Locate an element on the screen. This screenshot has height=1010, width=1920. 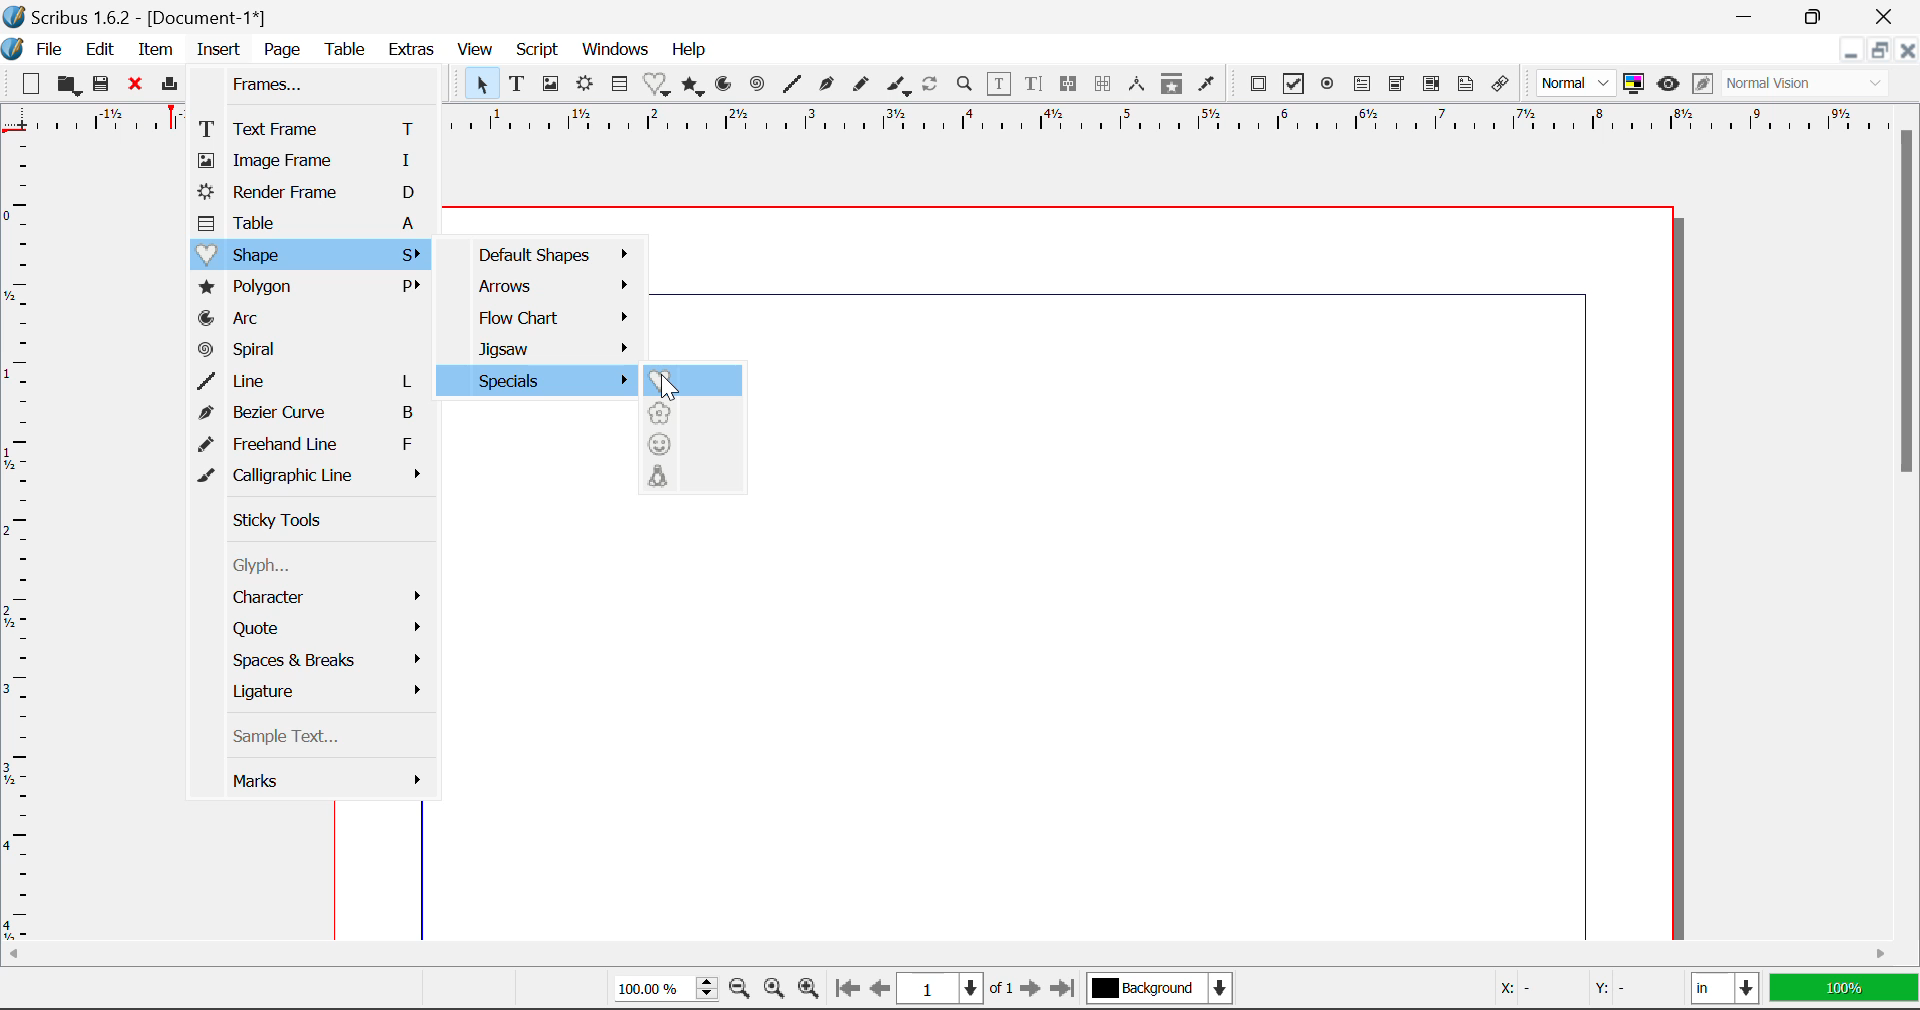
Flower is located at coordinates (694, 413).